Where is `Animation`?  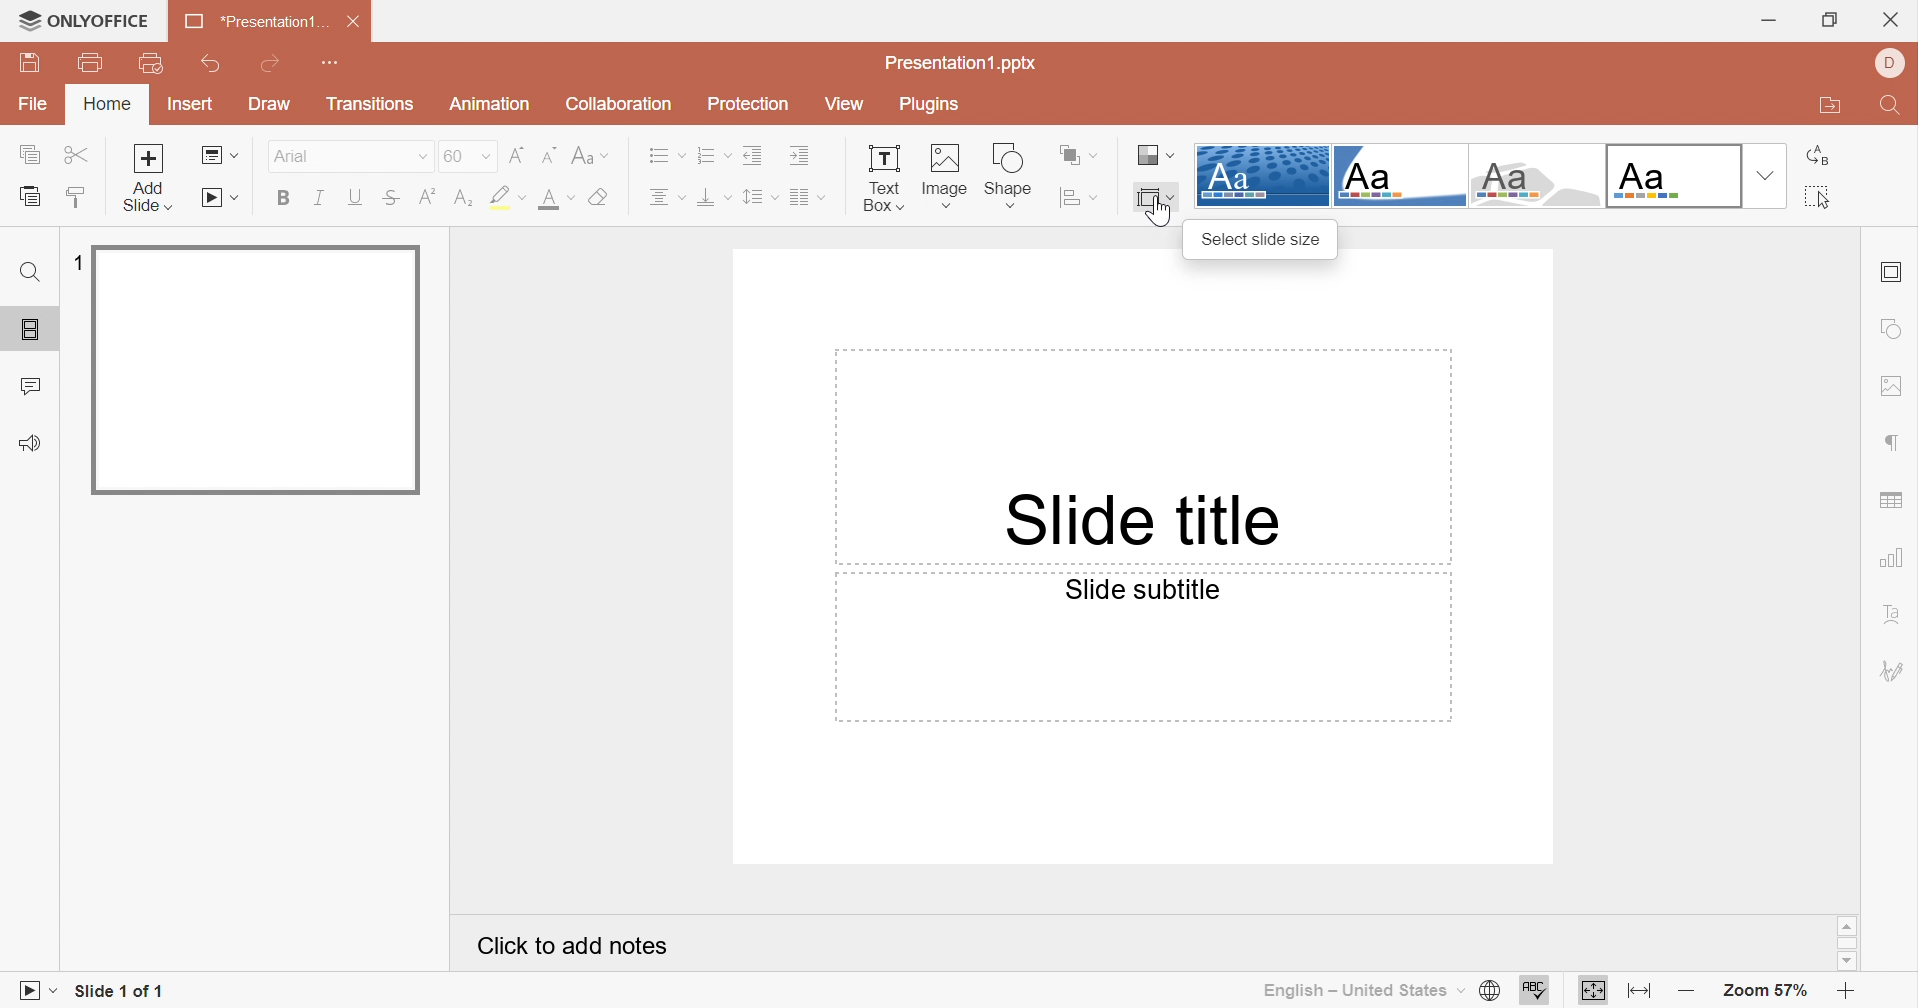
Animation is located at coordinates (489, 104).